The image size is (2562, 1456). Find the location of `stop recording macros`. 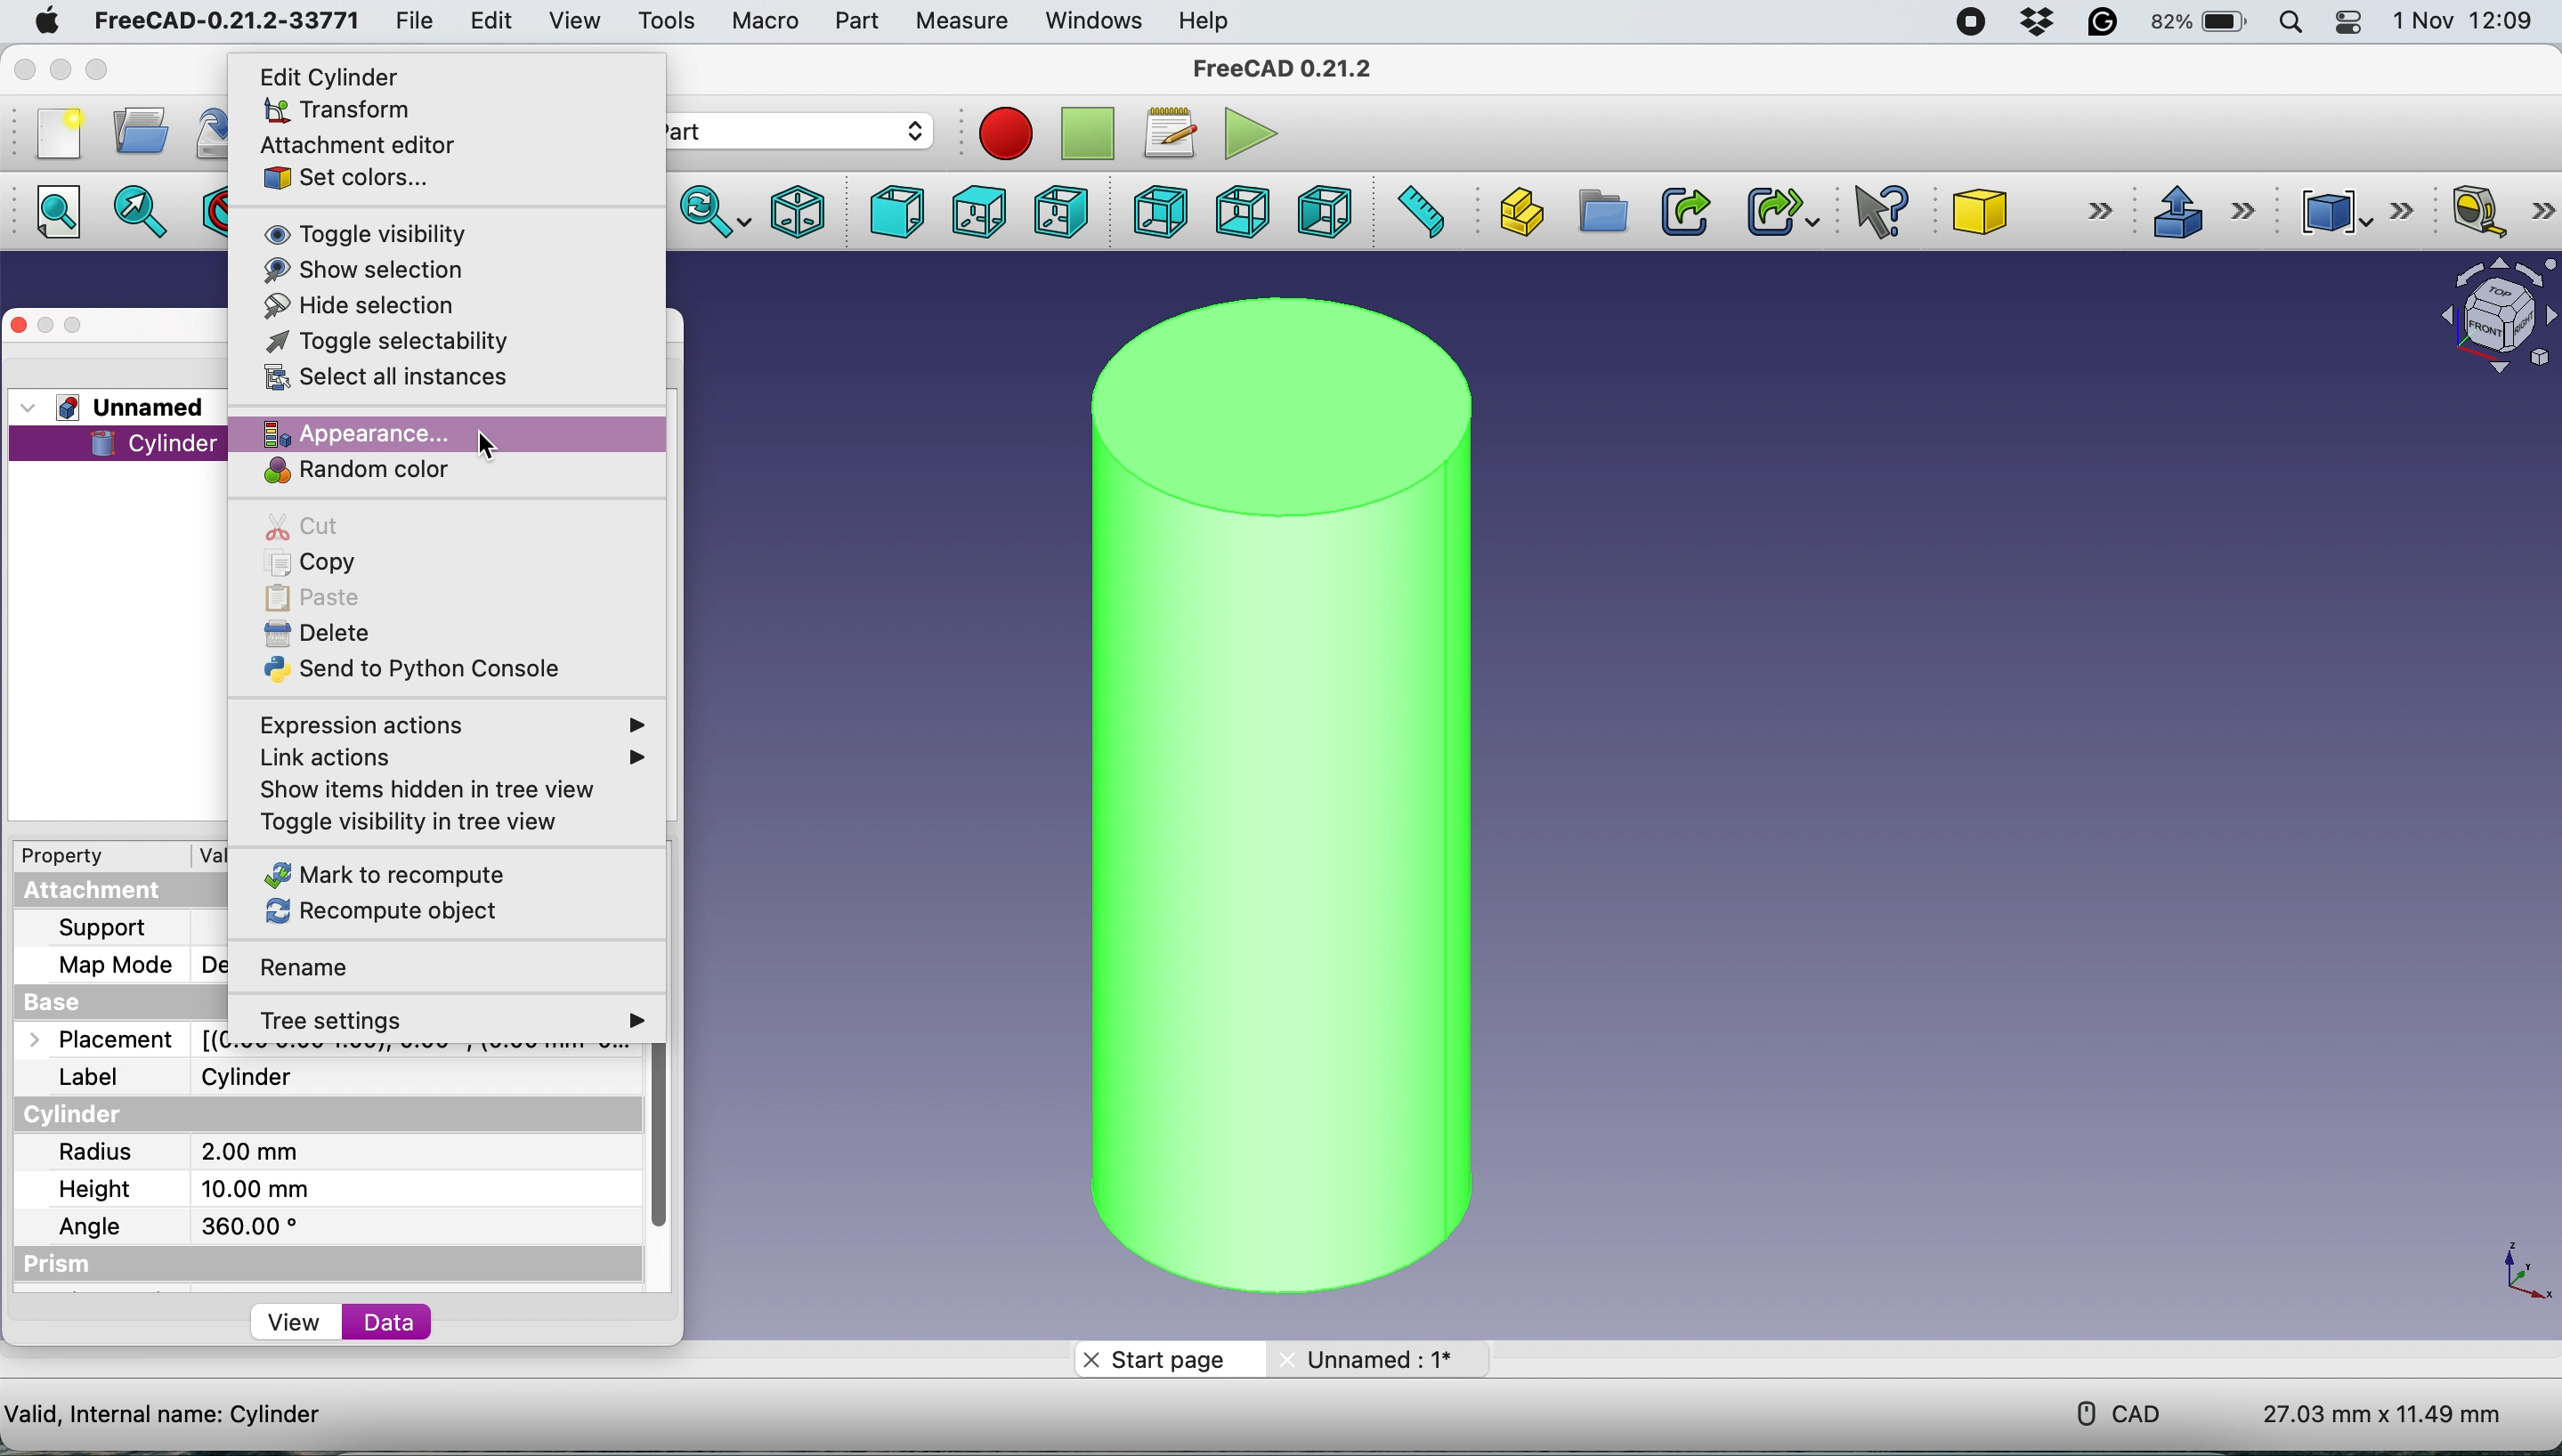

stop recording macros is located at coordinates (1086, 134).